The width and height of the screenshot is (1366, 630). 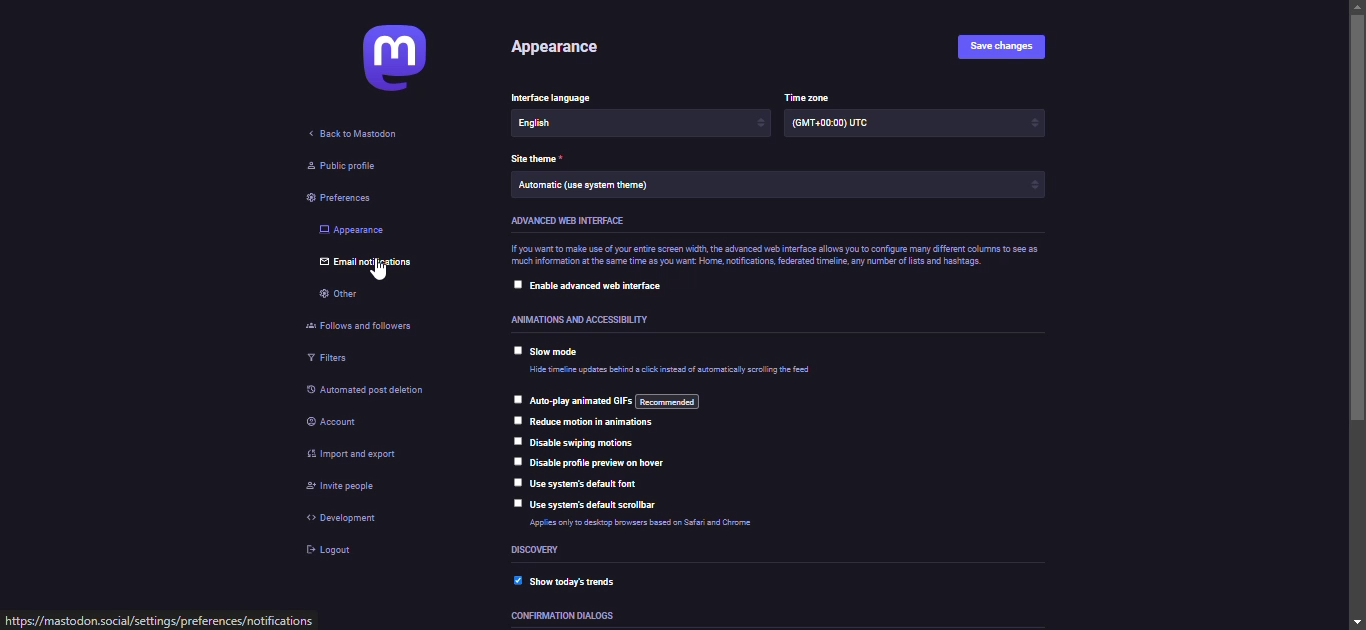 What do you see at coordinates (559, 350) in the screenshot?
I see `slow mode` at bounding box center [559, 350].